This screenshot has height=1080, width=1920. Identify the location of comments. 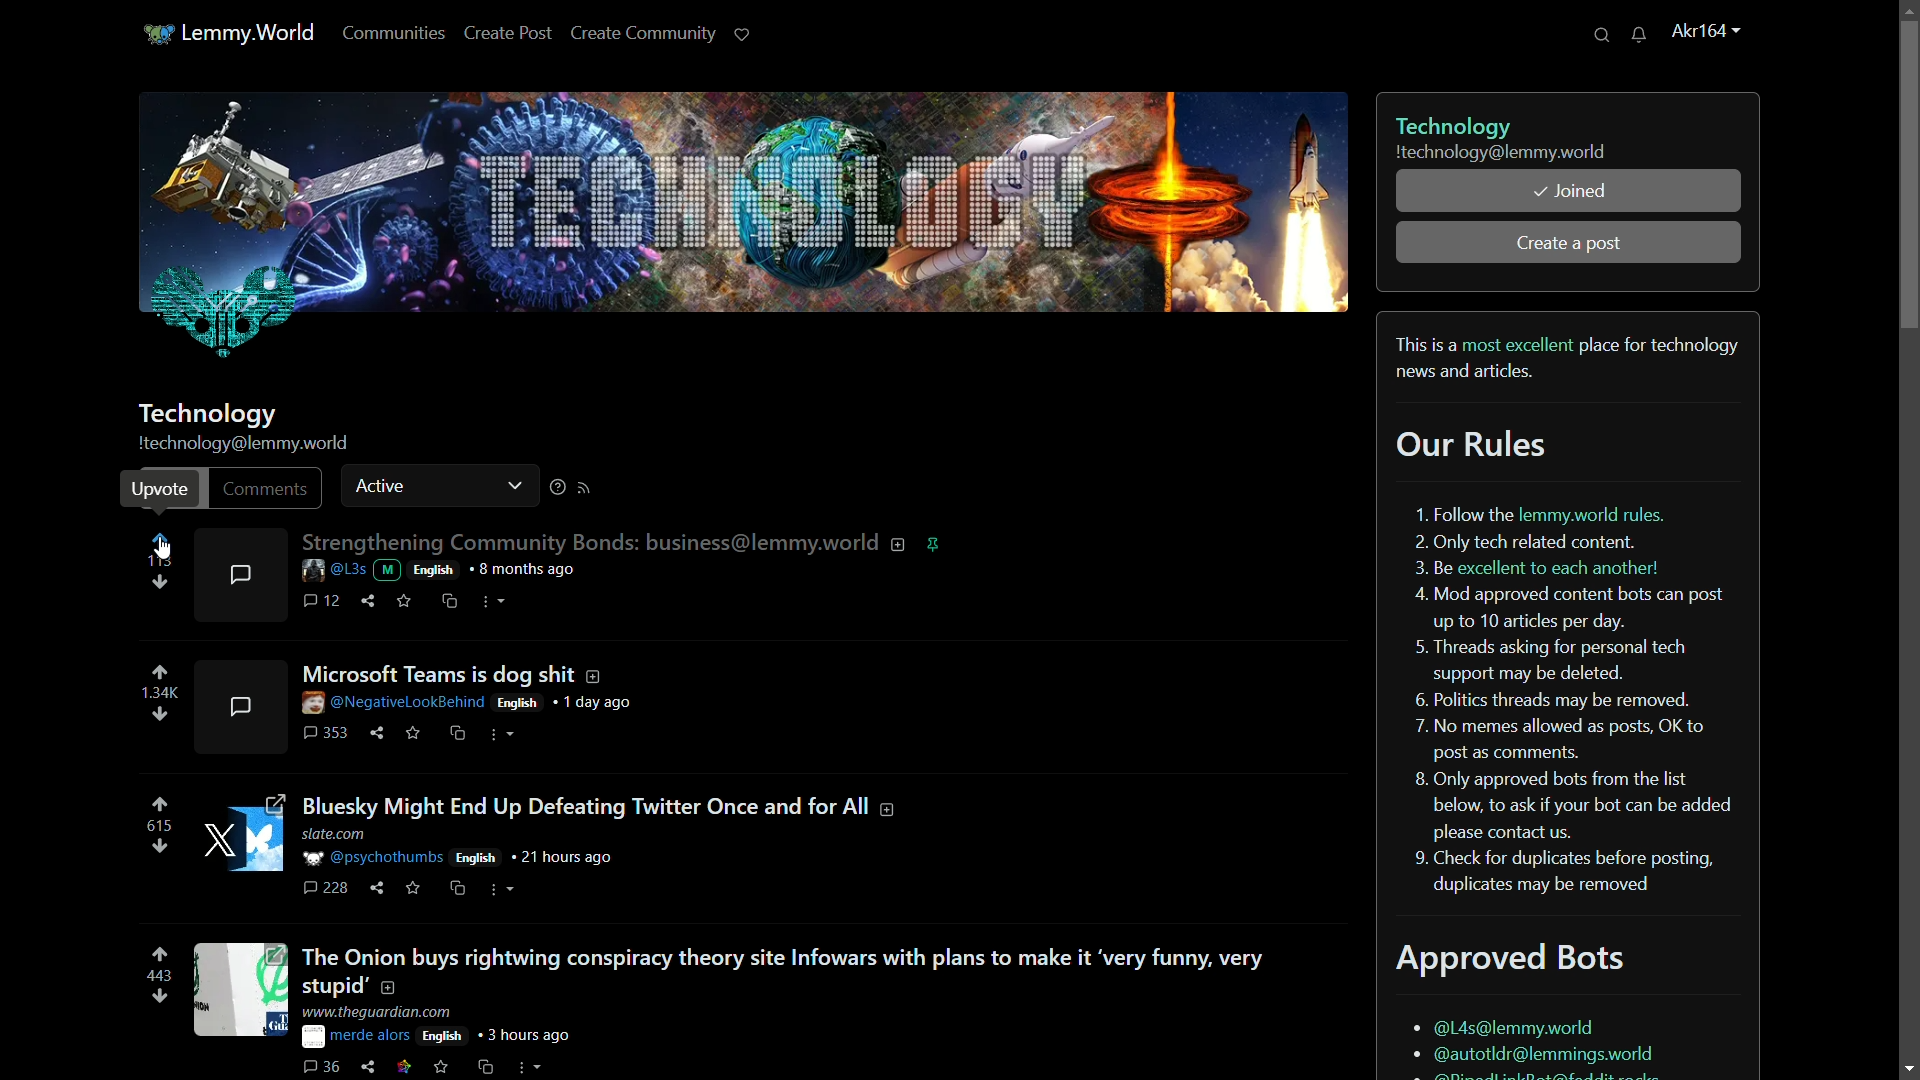
(239, 575).